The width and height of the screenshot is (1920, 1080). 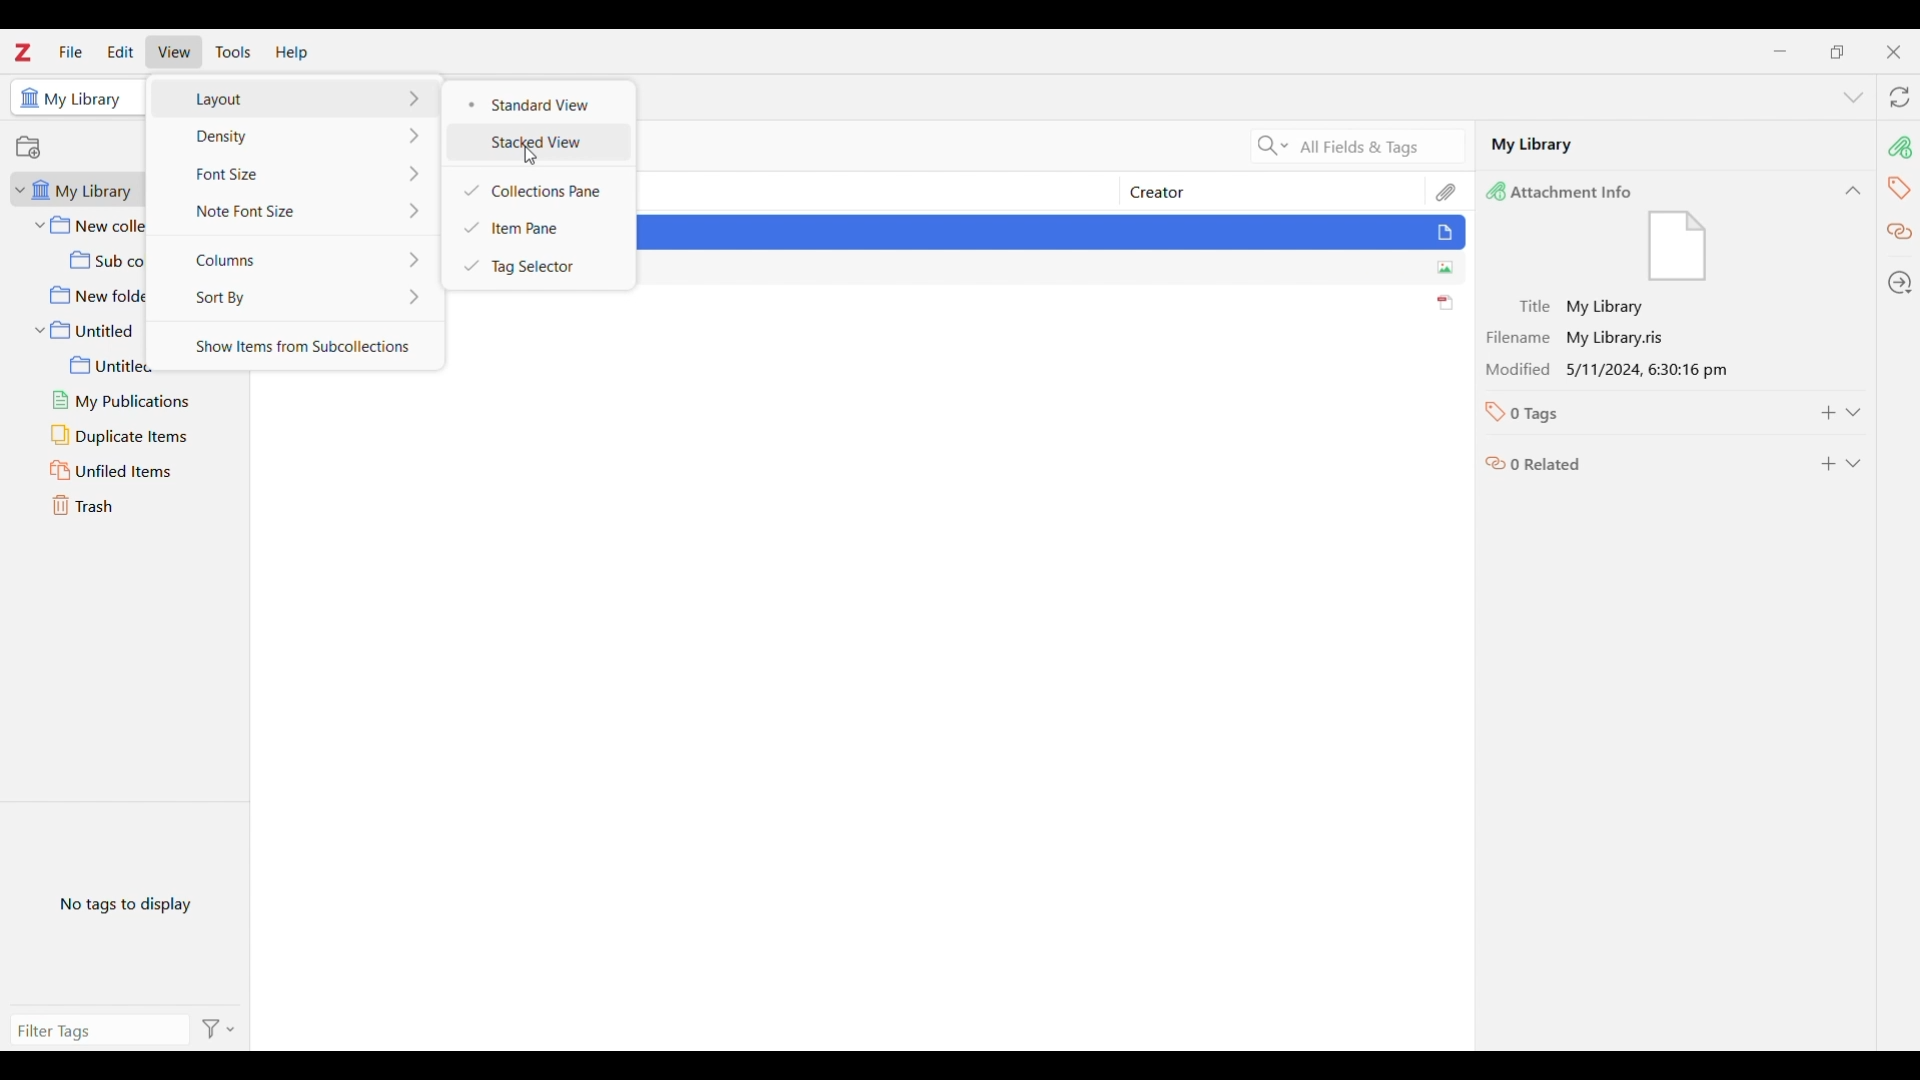 I want to click on 0 related, so click(x=1540, y=465).